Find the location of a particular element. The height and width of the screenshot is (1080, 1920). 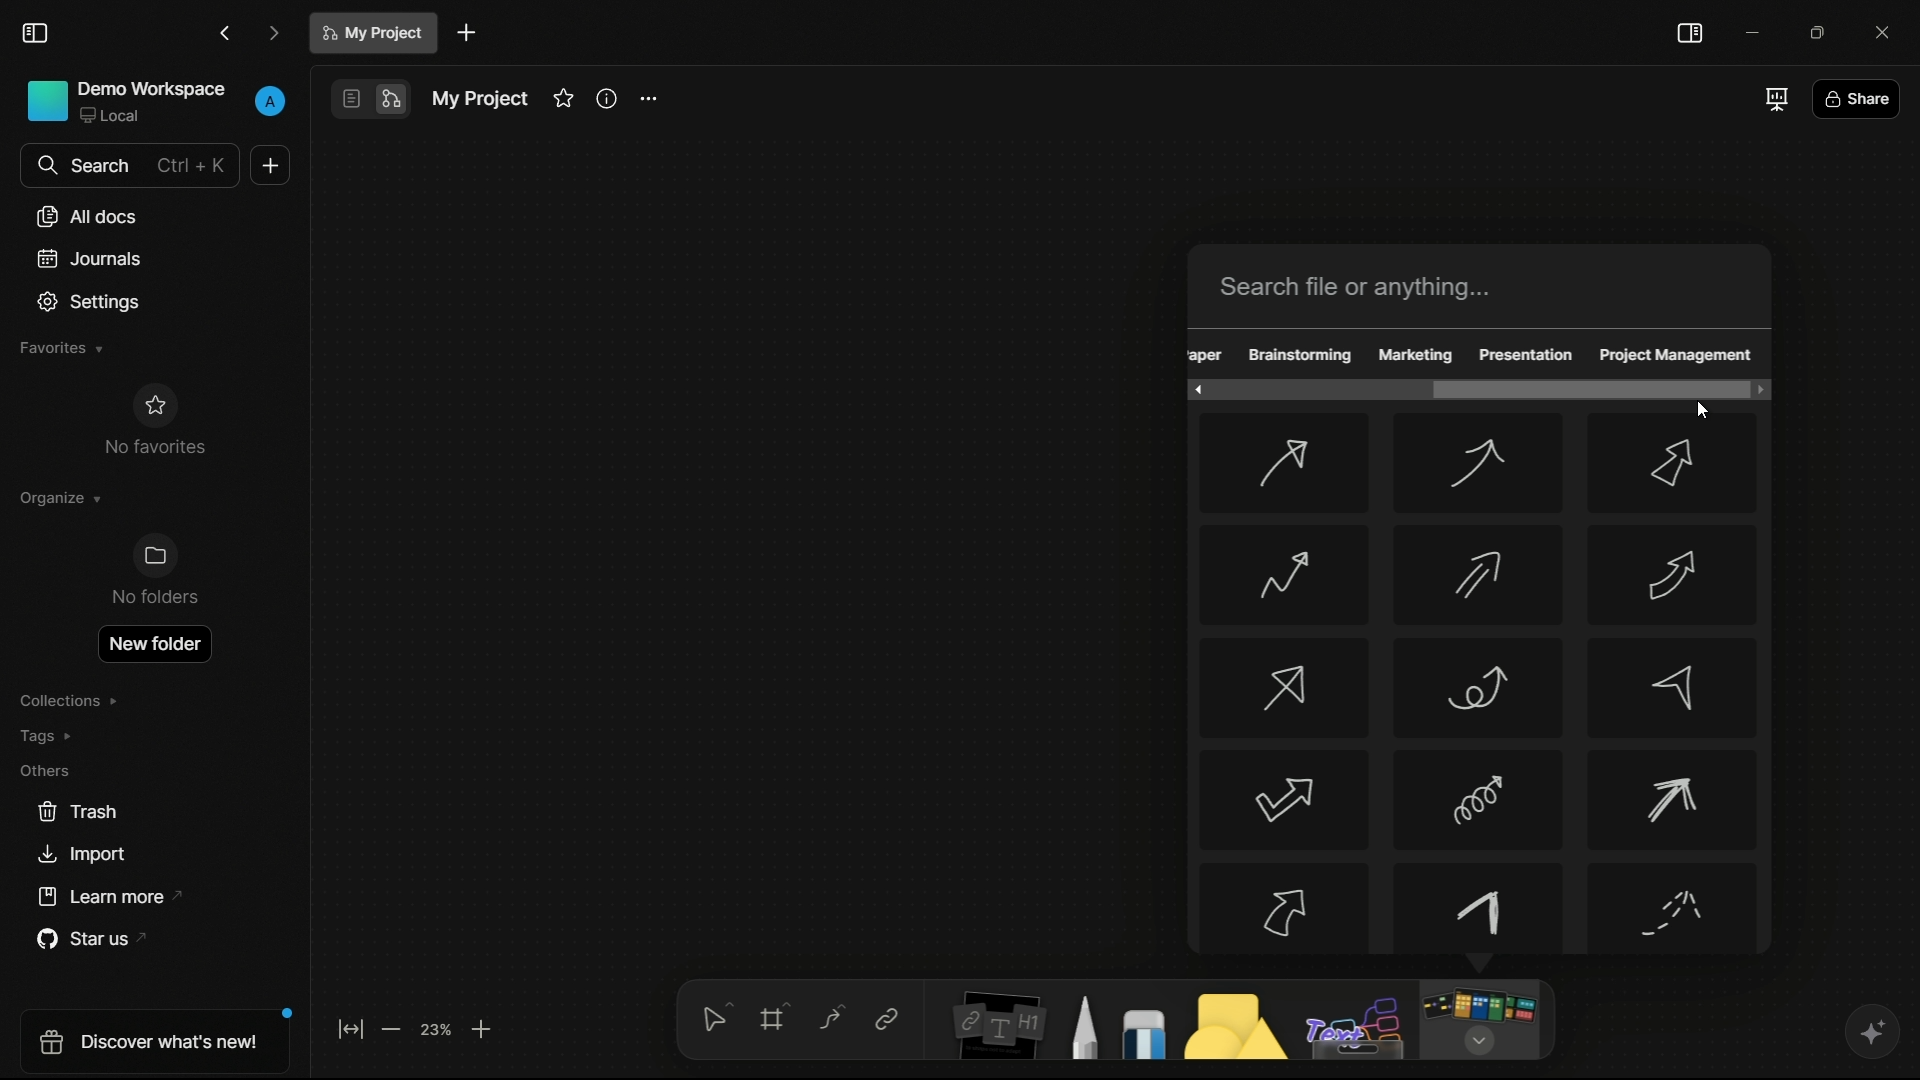

marketing is located at coordinates (1416, 354).